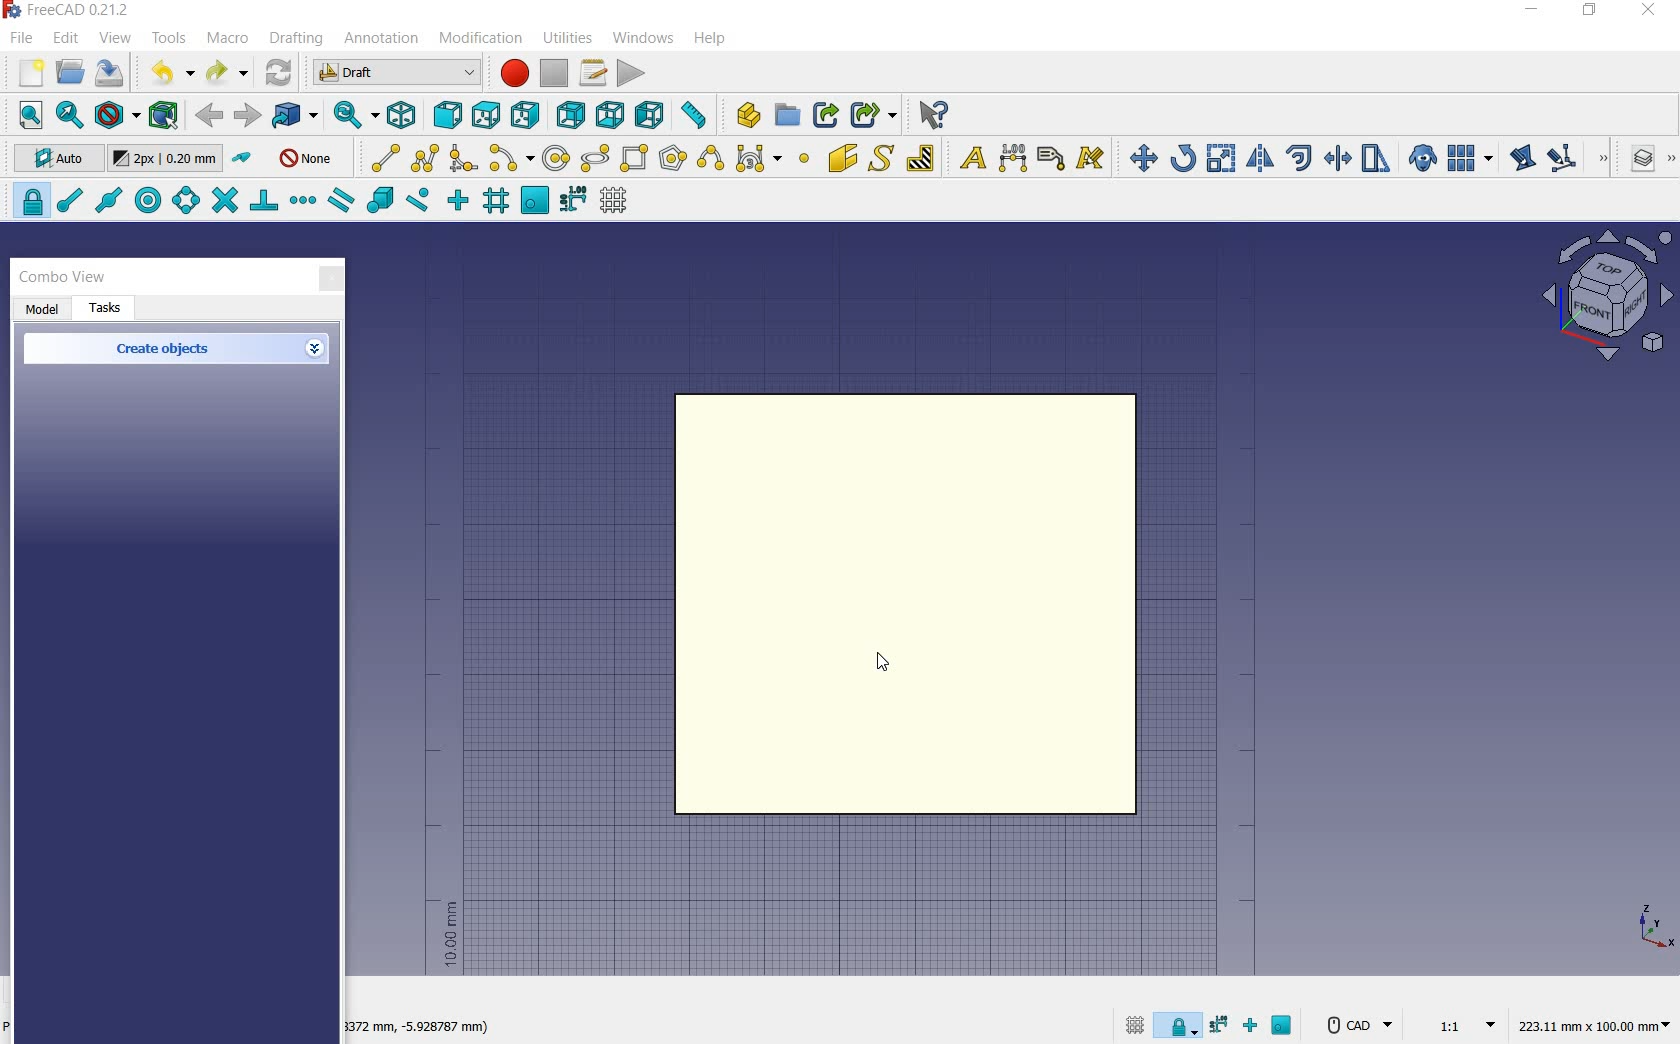 The width and height of the screenshot is (1680, 1044). What do you see at coordinates (529, 115) in the screenshot?
I see `right` at bounding box center [529, 115].